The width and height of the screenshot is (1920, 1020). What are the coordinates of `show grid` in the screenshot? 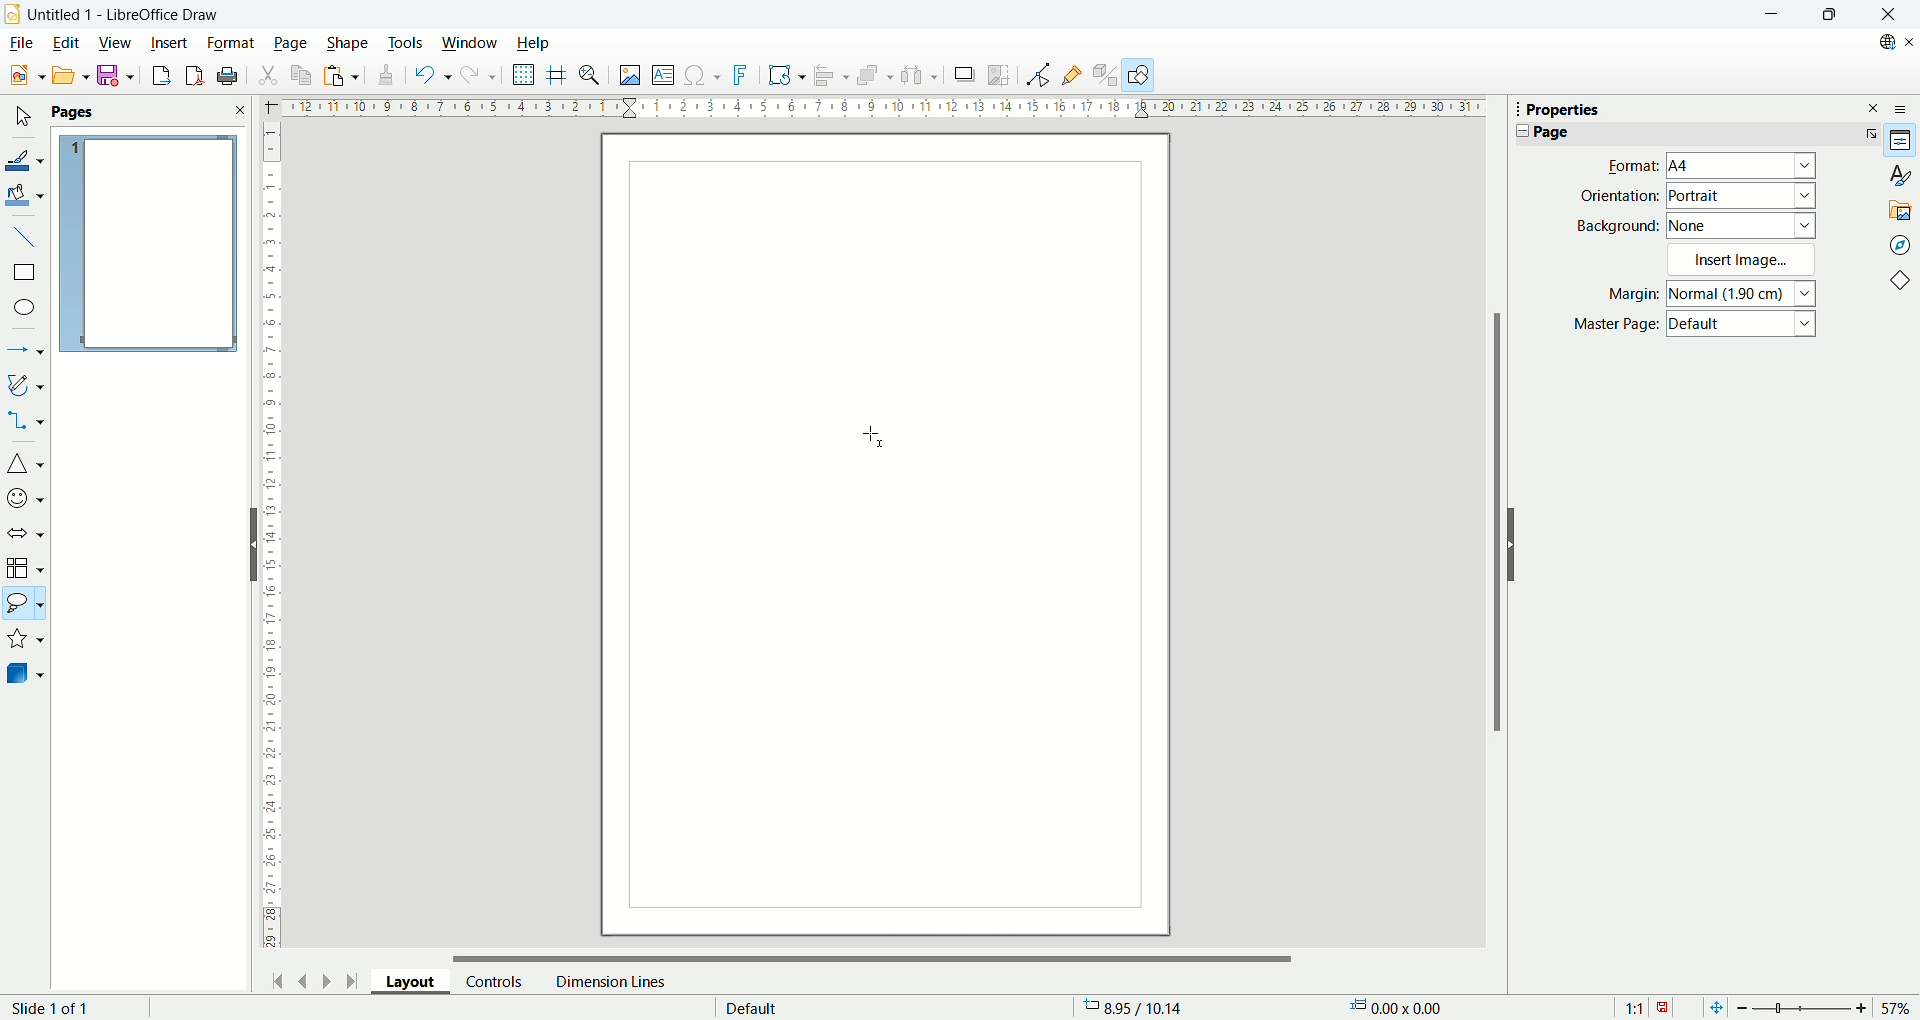 It's located at (524, 75).